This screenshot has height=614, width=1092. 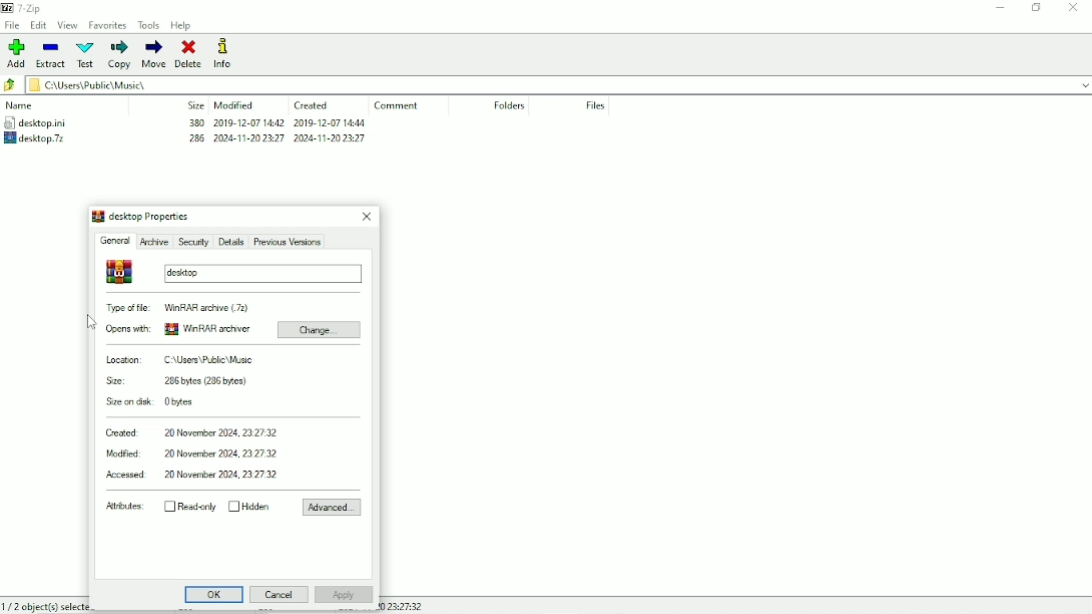 What do you see at coordinates (230, 241) in the screenshot?
I see `Details` at bounding box center [230, 241].